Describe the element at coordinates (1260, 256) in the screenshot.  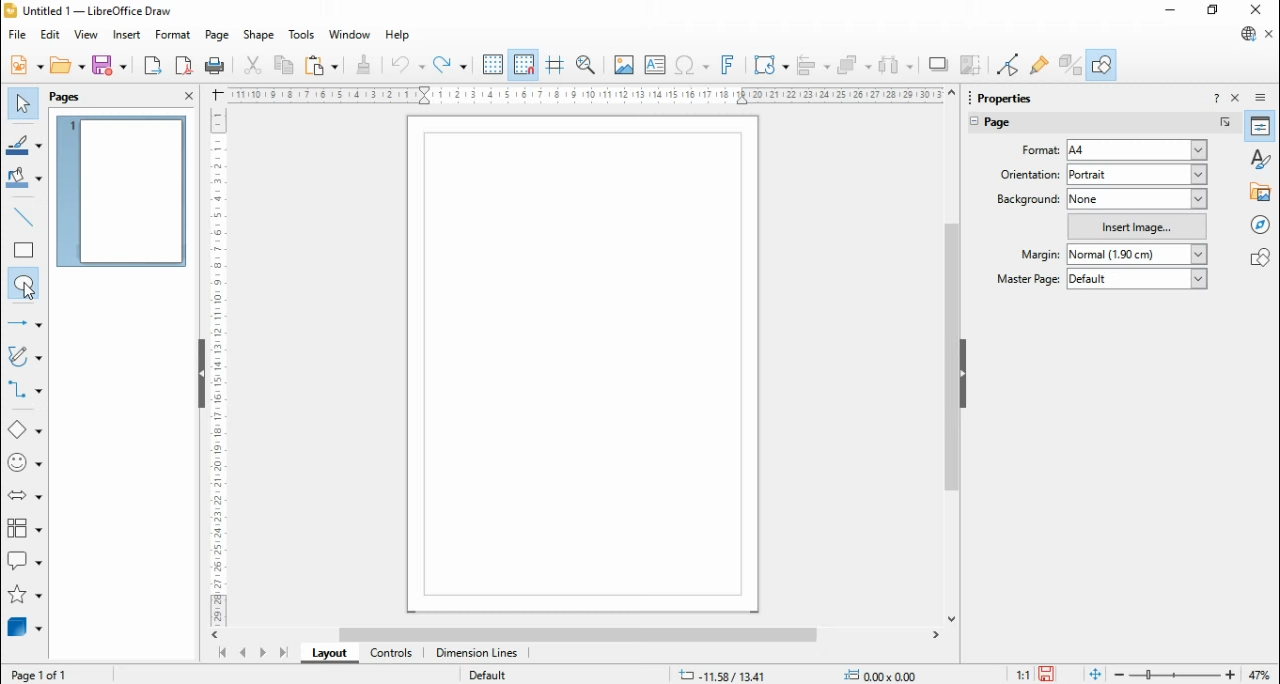
I see `shapes` at that location.